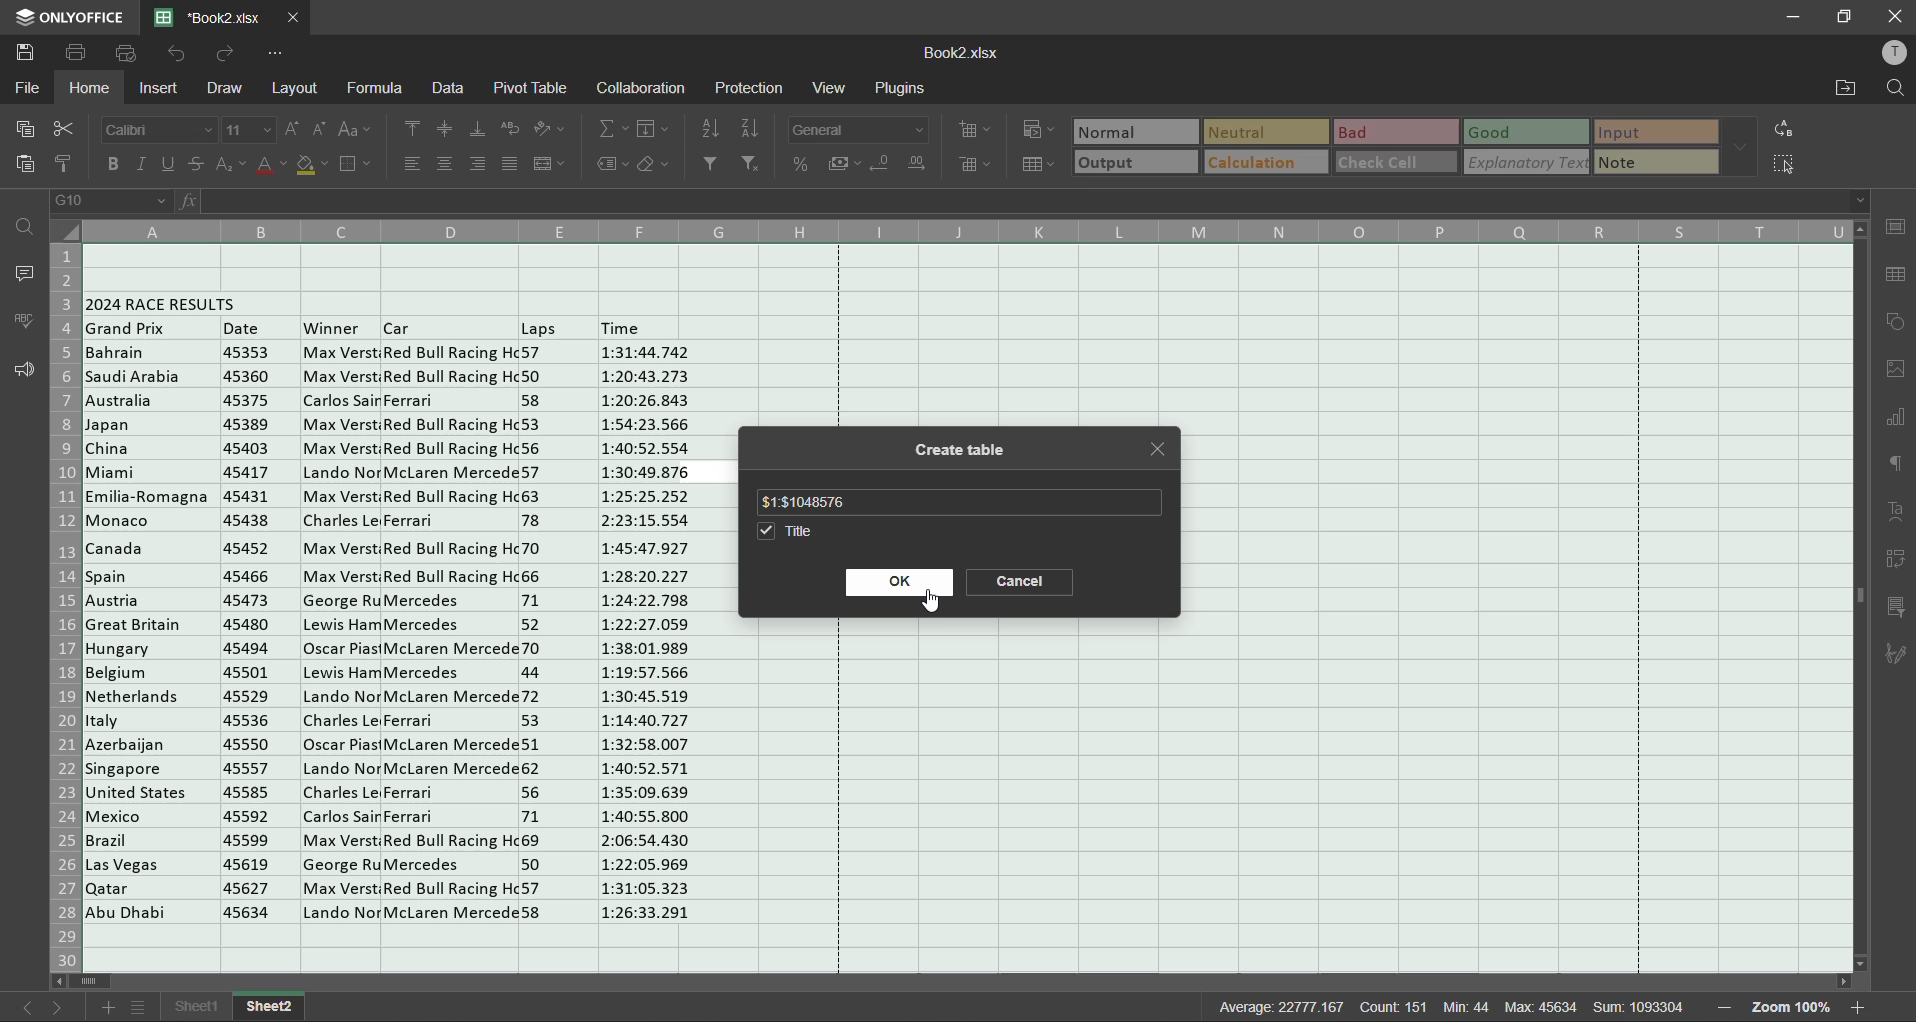 The height and width of the screenshot is (1022, 1916). I want to click on minimize, so click(1793, 18).